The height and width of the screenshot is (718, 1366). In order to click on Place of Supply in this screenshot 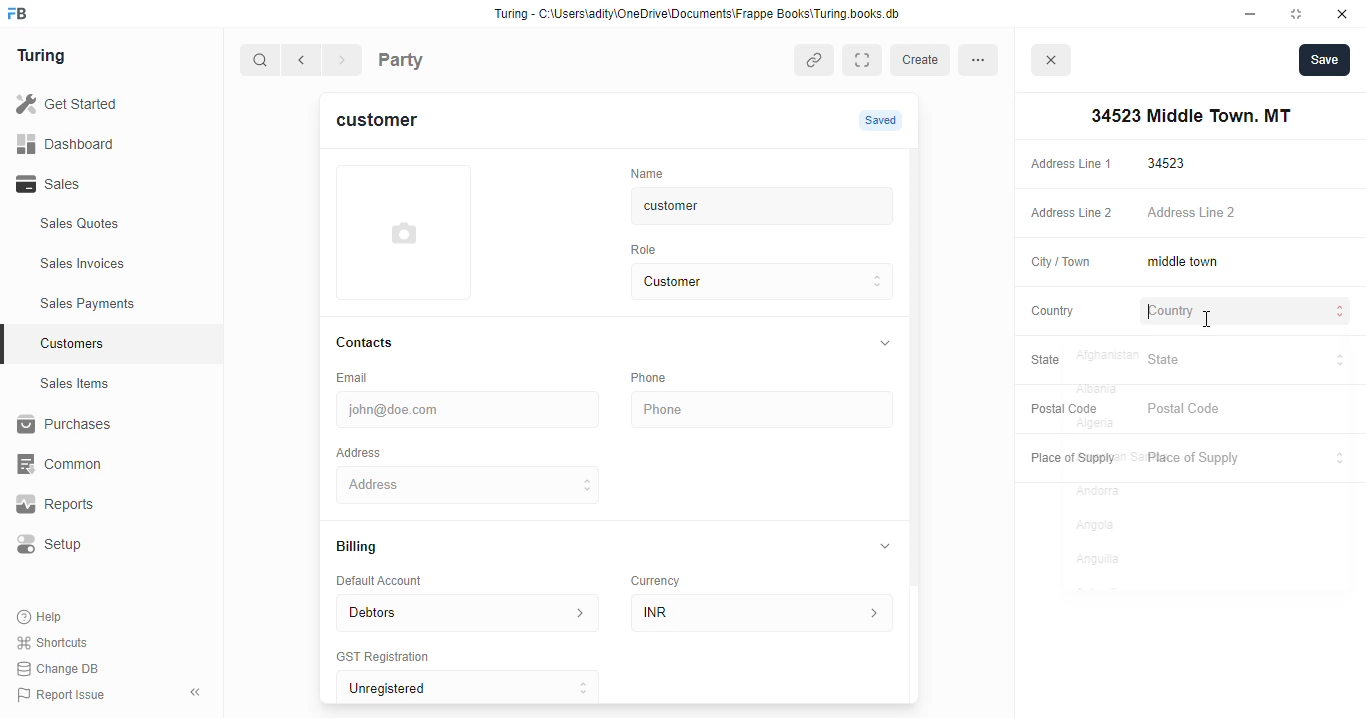, I will do `click(1068, 459)`.